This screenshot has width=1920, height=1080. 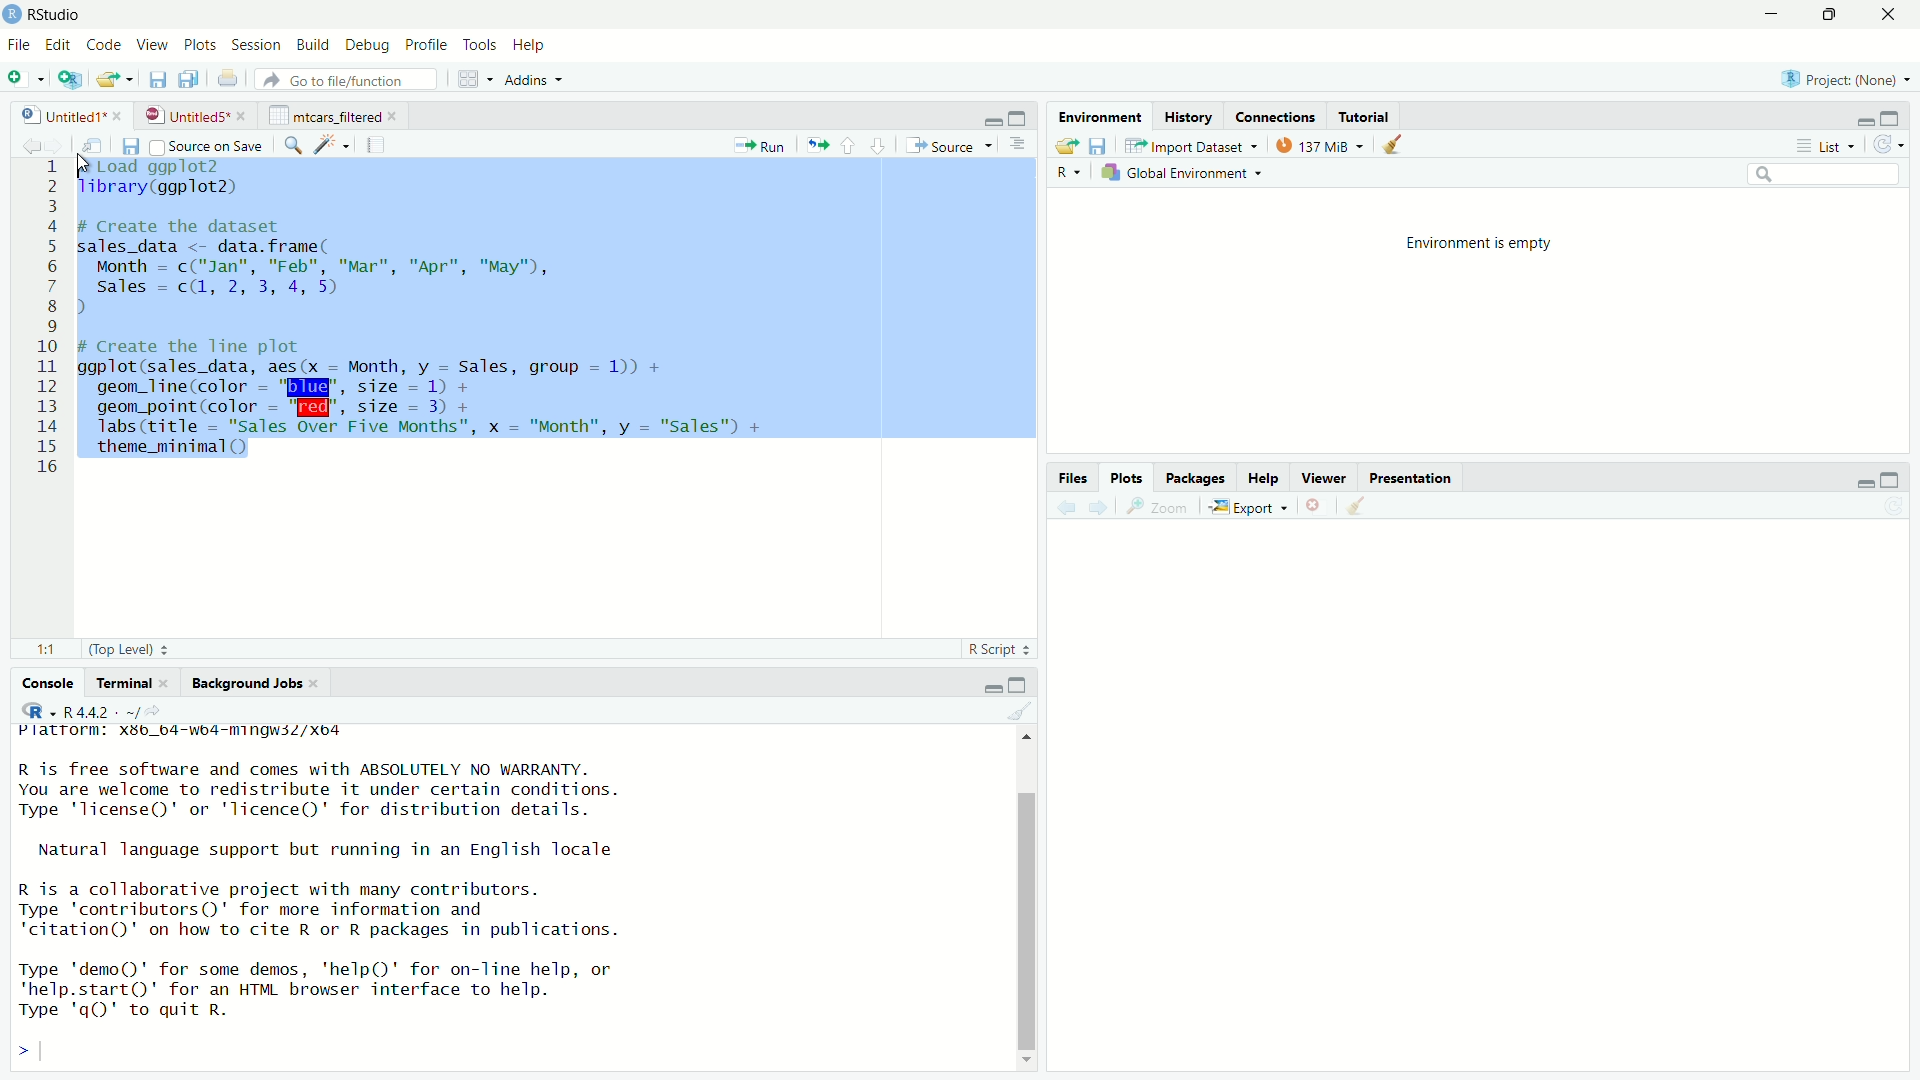 What do you see at coordinates (1889, 481) in the screenshot?
I see `maximize` at bounding box center [1889, 481].